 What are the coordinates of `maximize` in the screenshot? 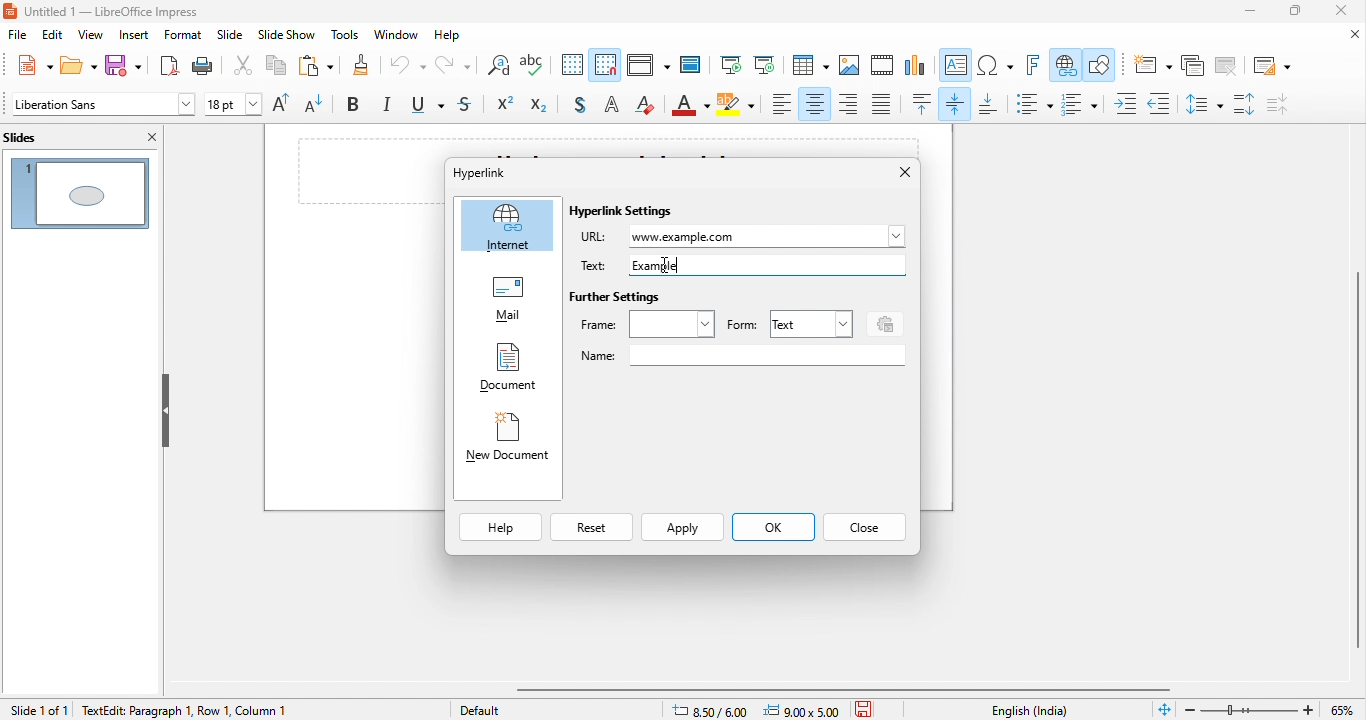 It's located at (1293, 13).